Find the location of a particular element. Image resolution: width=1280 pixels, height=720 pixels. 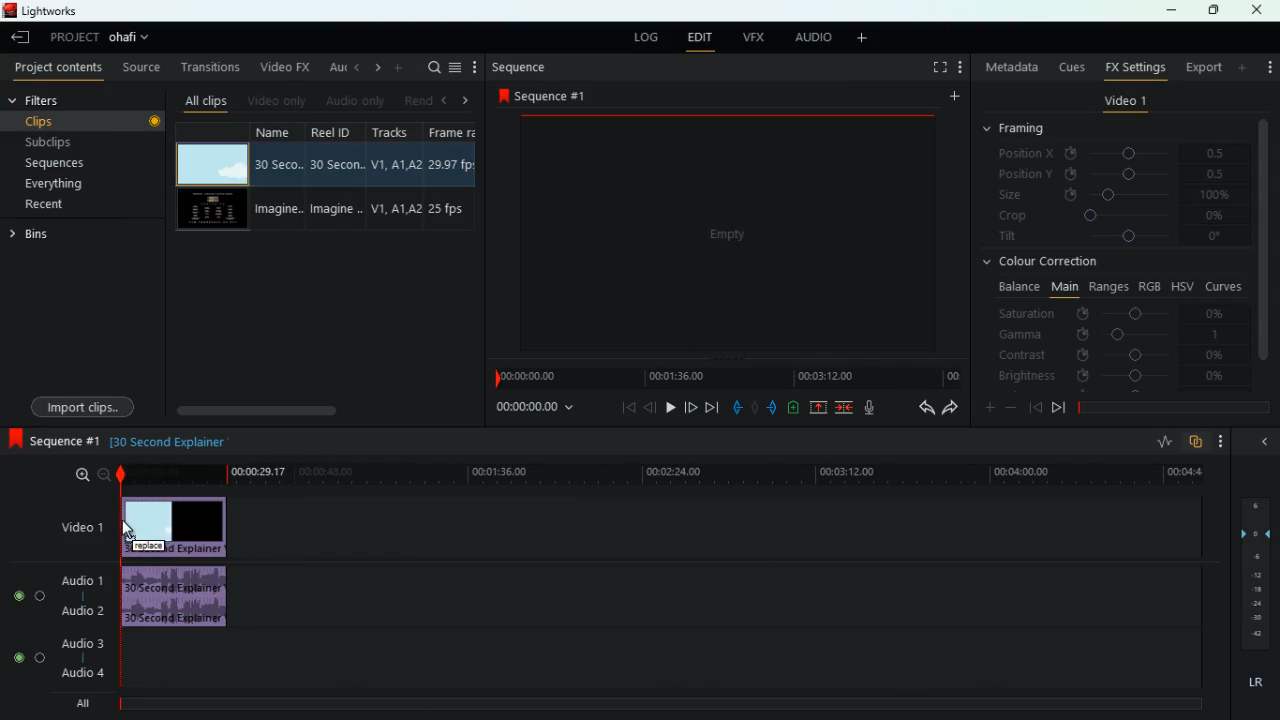

maximize is located at coordinates (1215, 10).